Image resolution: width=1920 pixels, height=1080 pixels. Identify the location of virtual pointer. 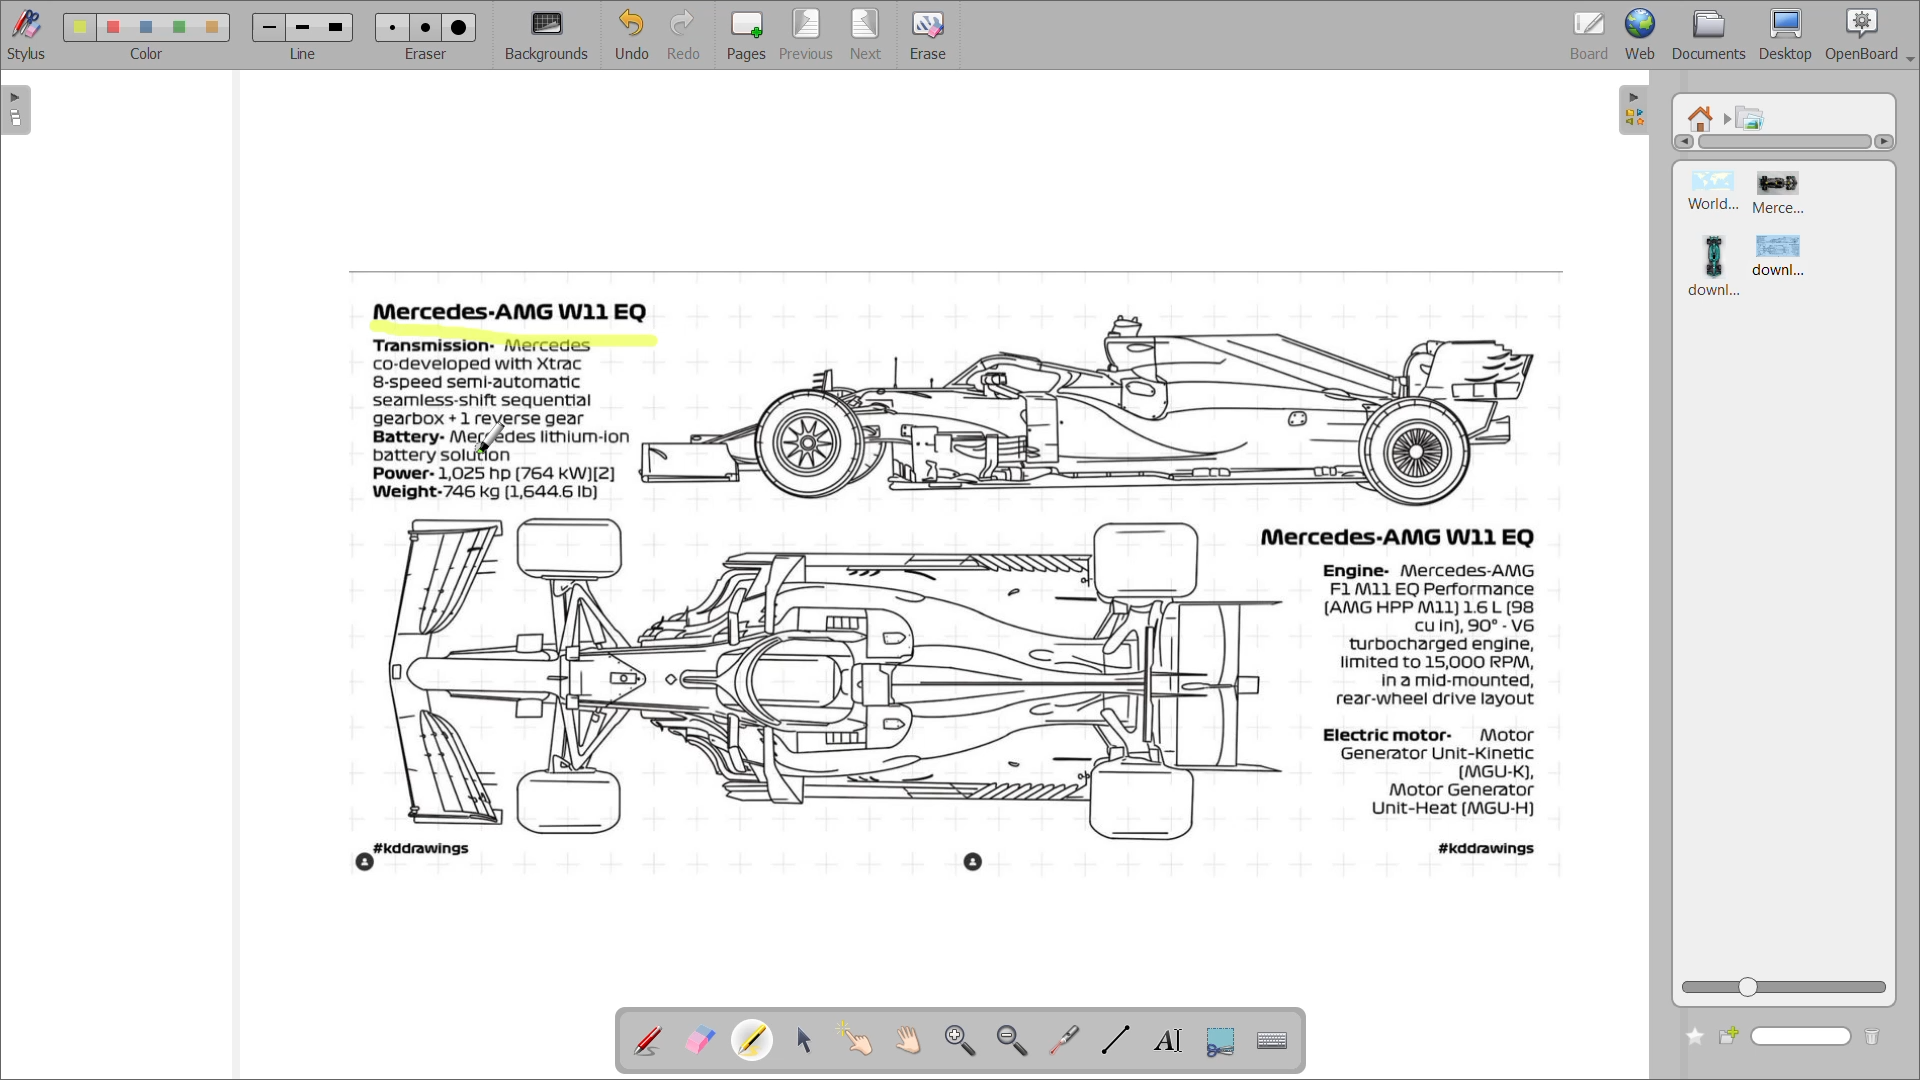
(1066, 1040).